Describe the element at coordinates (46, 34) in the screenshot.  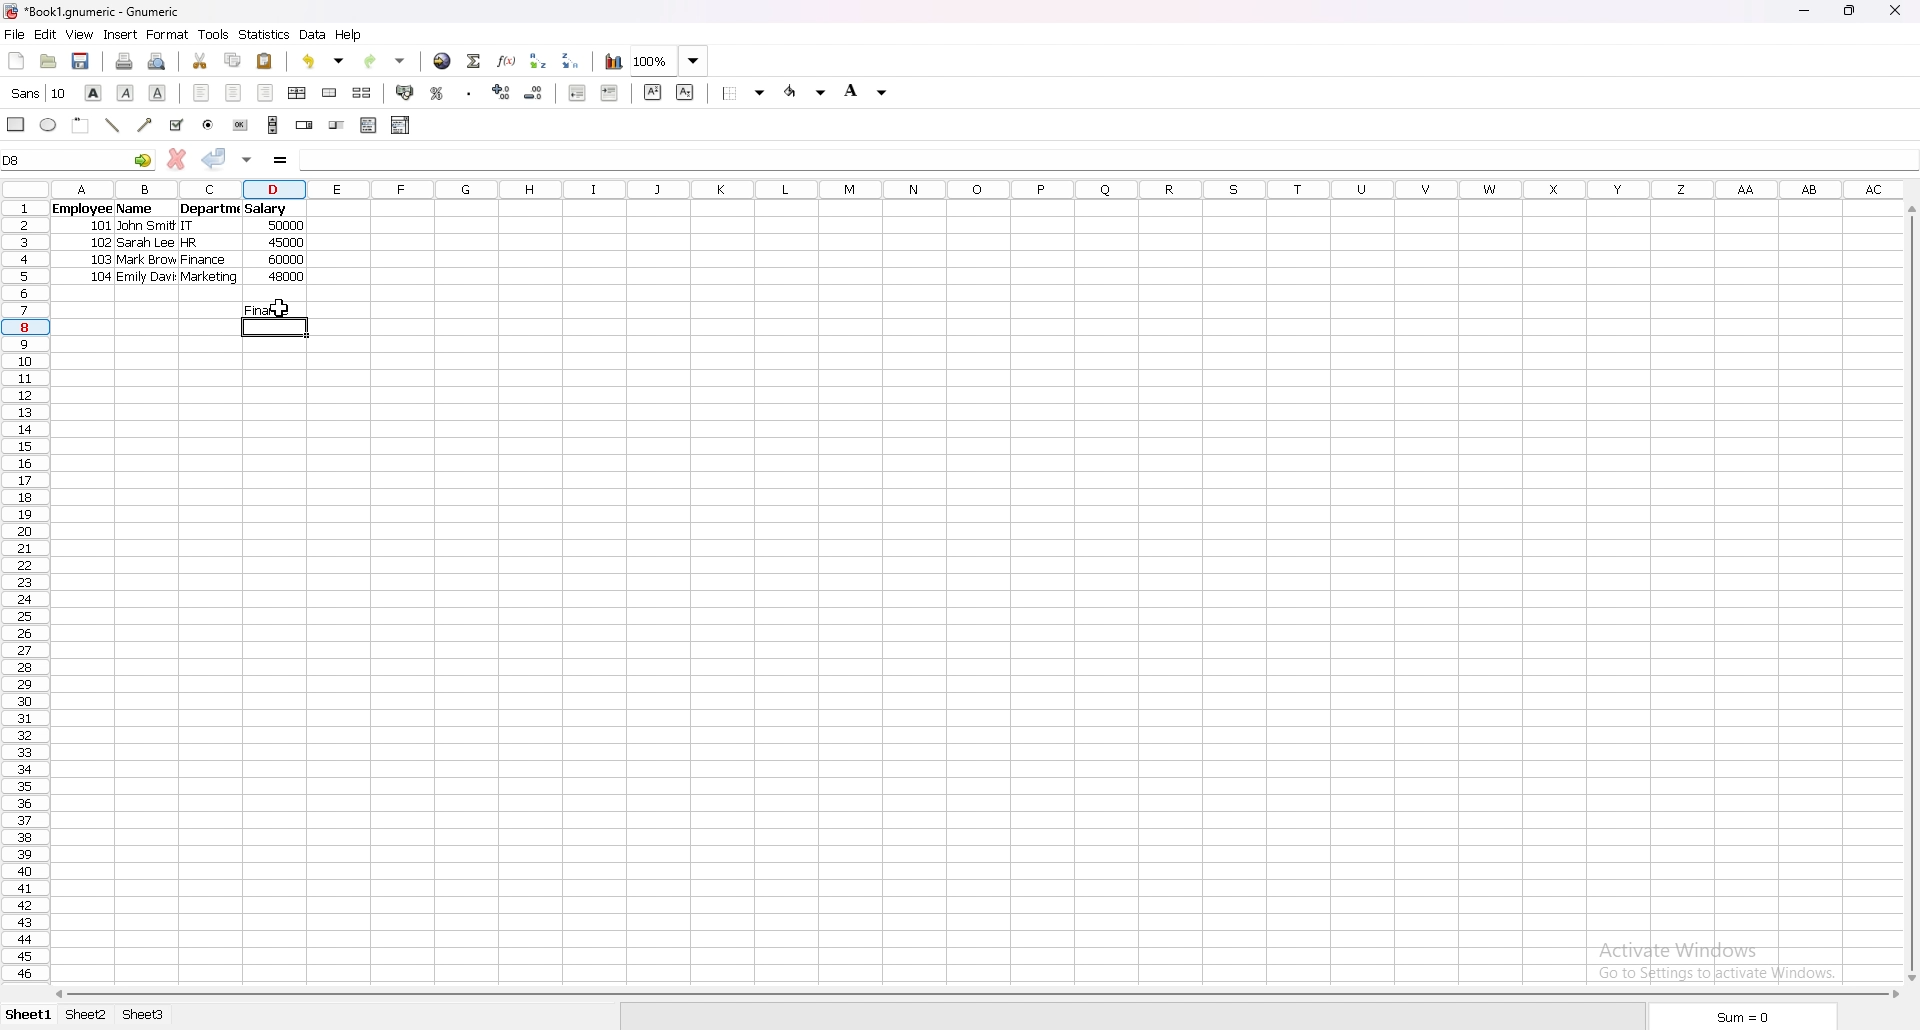
I see `edit` at that location.